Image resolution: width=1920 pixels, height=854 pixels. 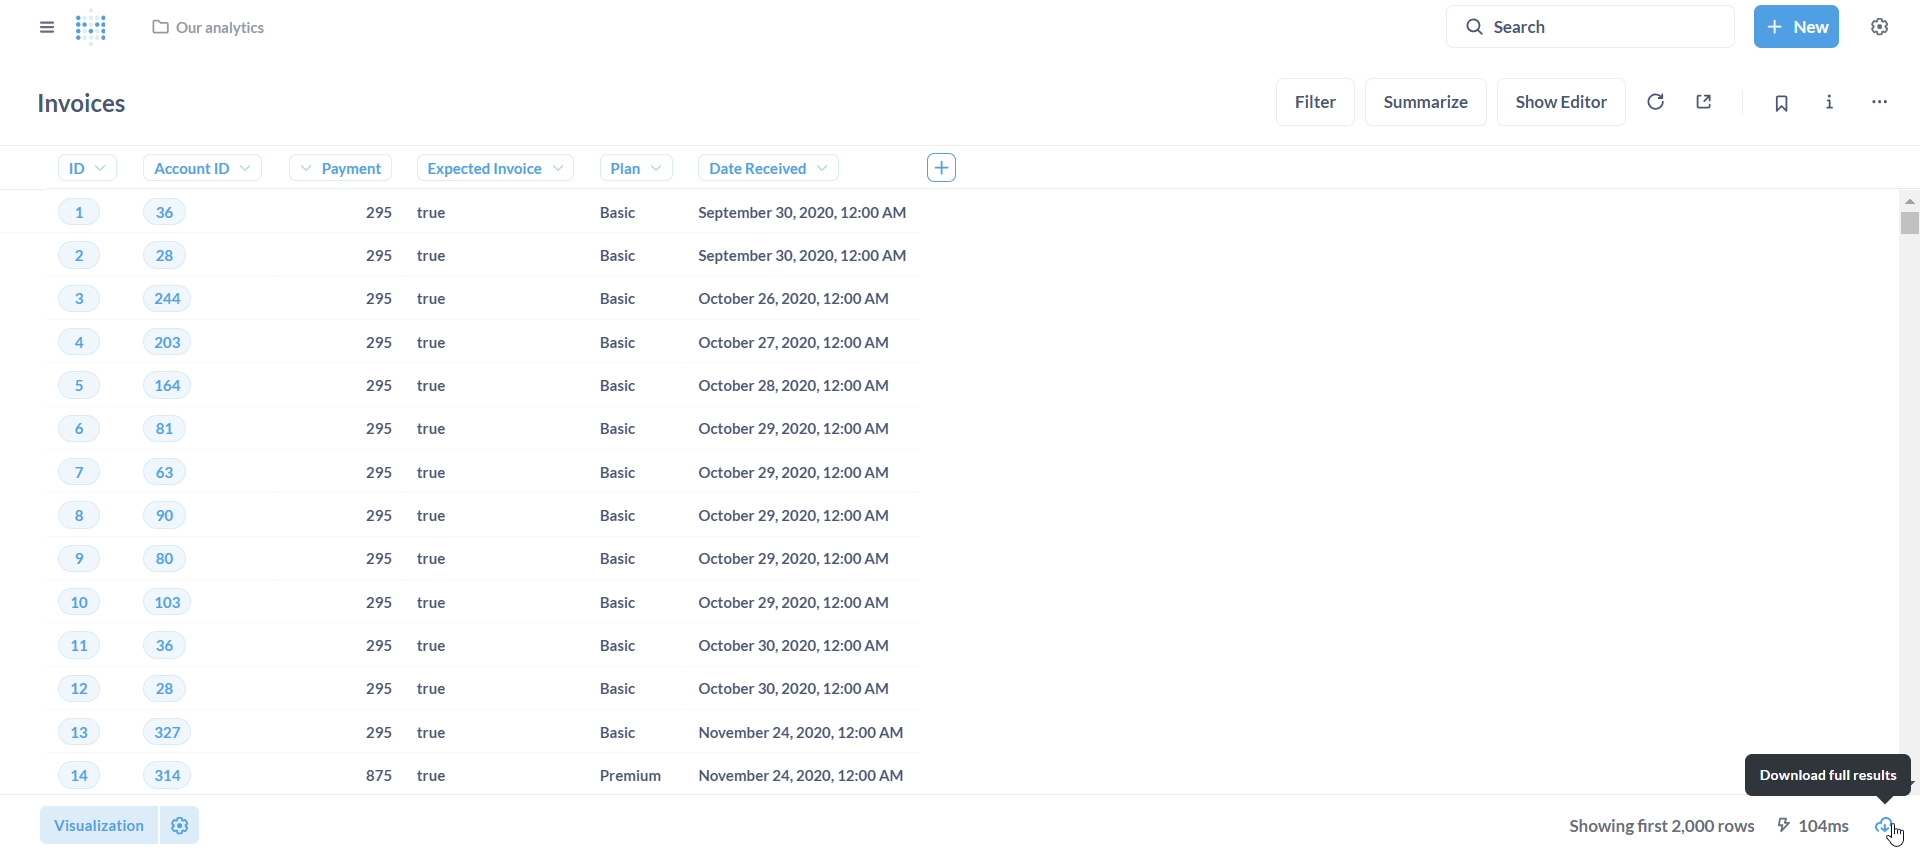 I want to click on 295, so click(x=377, y=300).